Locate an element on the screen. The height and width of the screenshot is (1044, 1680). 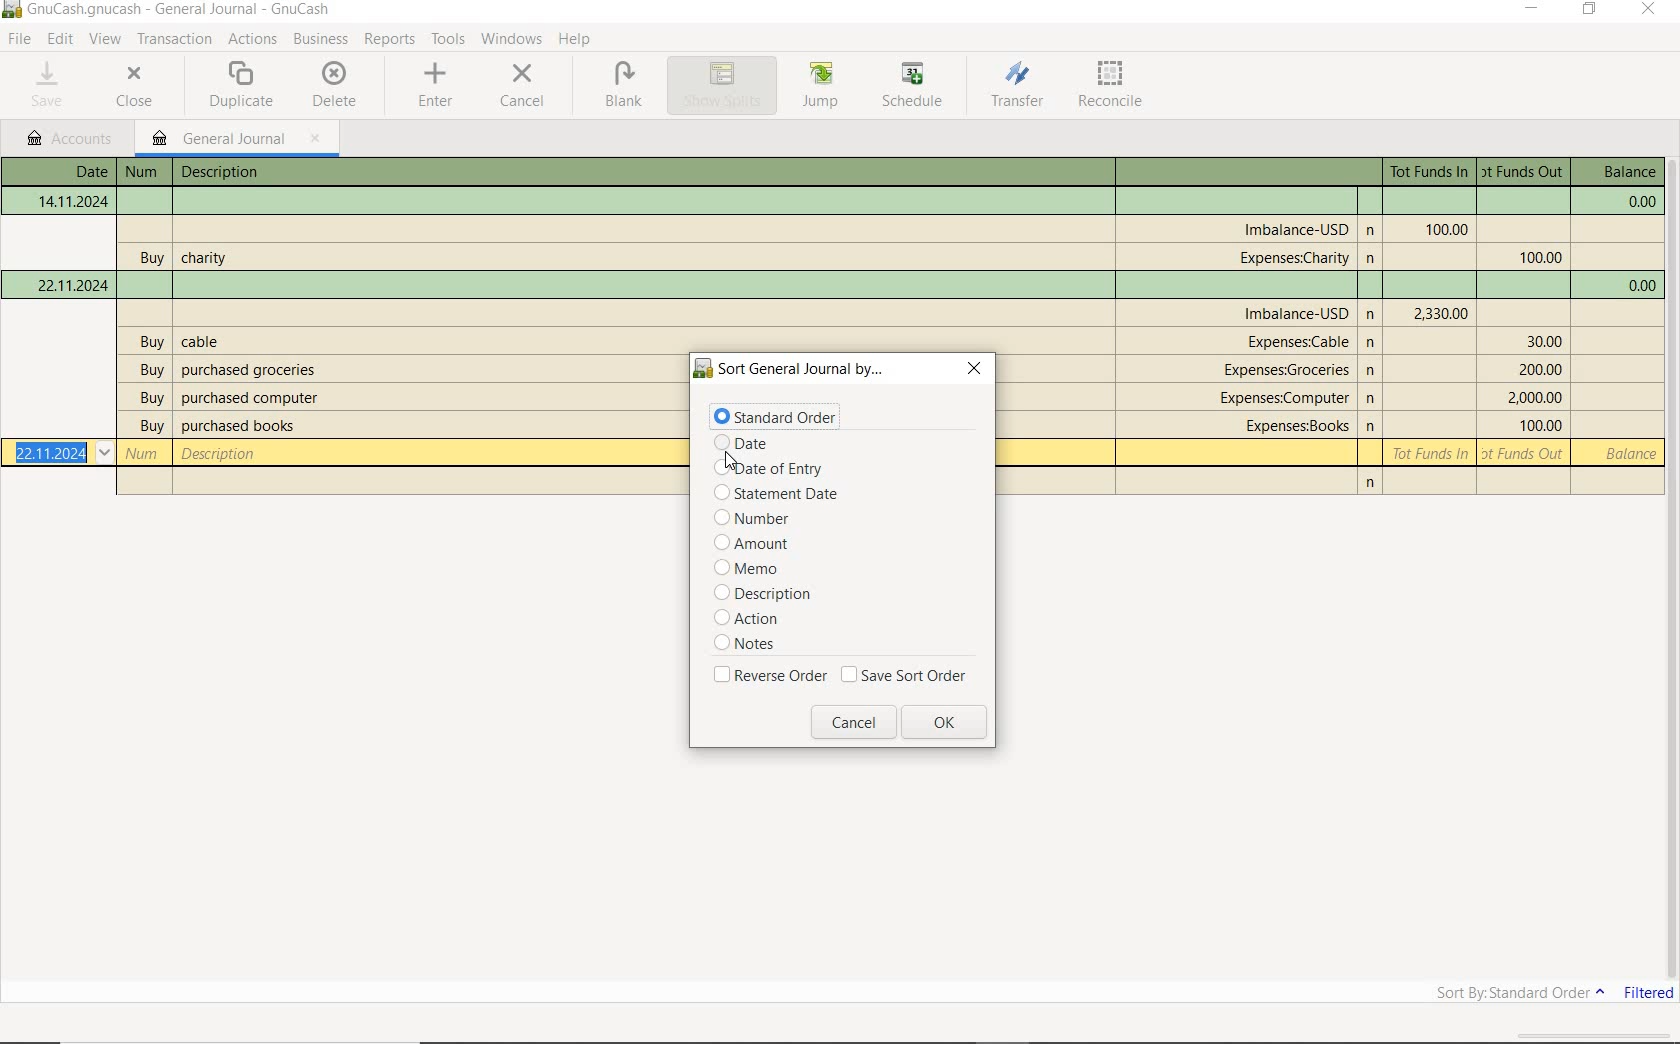
n is located at coordinates (1375, 345).